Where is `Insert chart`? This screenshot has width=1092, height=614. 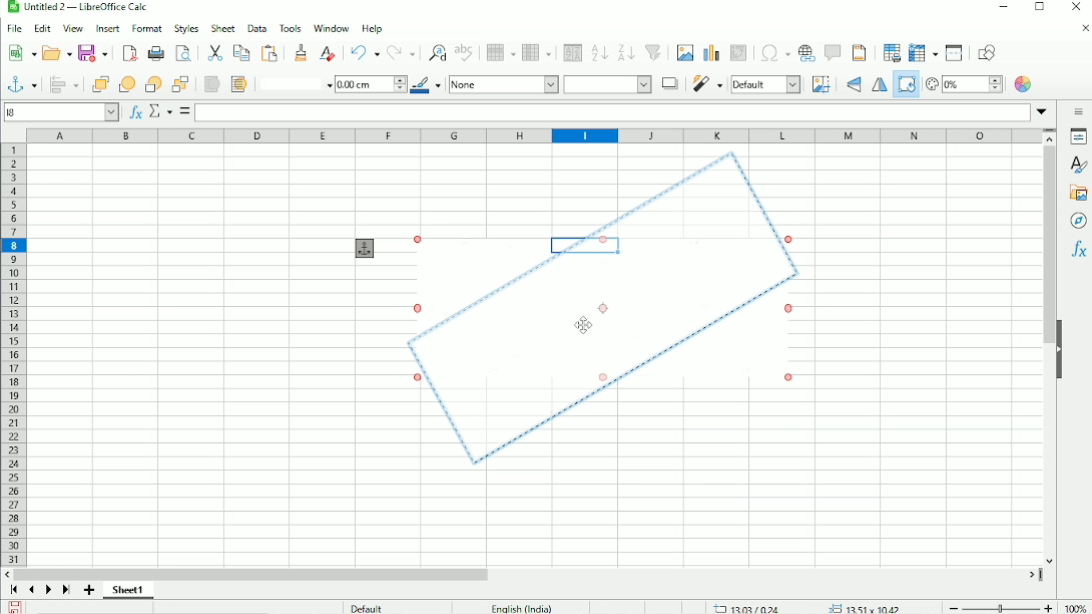
Insert chart is located at coordinates (711, 53).